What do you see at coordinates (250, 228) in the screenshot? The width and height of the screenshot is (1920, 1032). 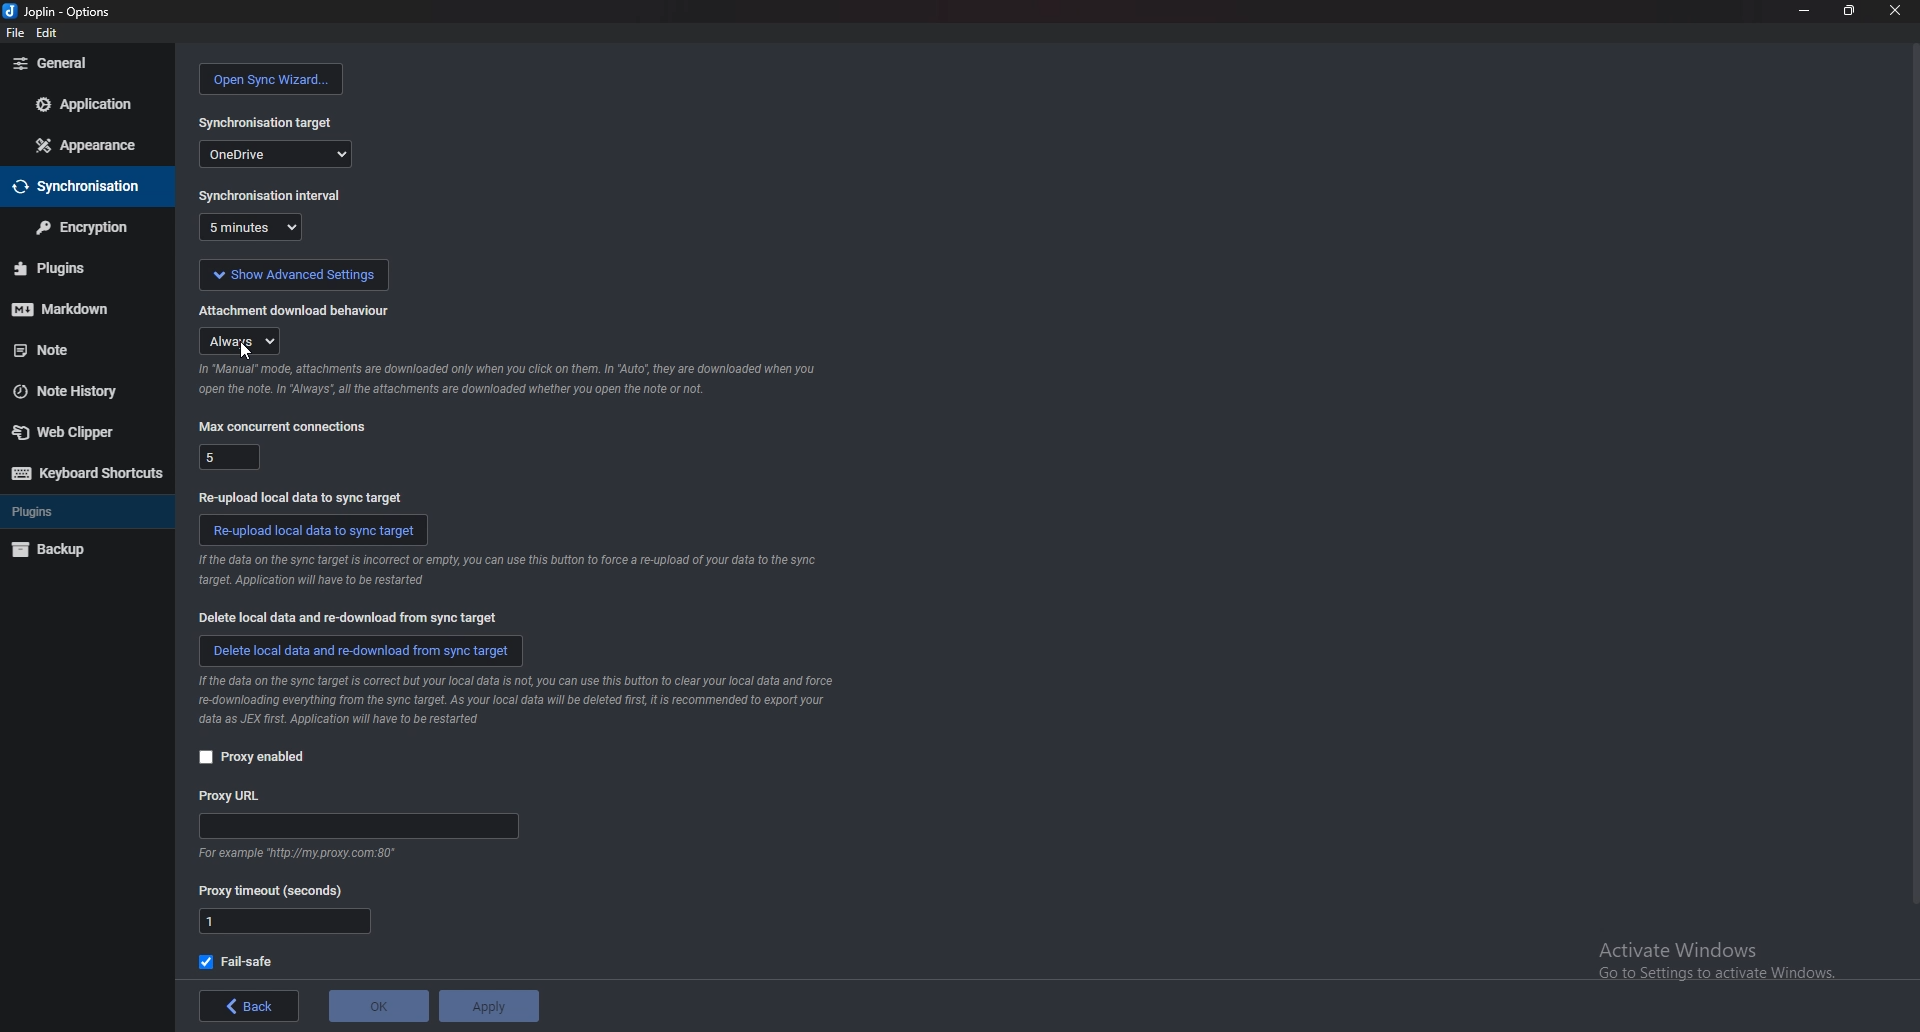 I see `duration` at bounding box center [250, 228].